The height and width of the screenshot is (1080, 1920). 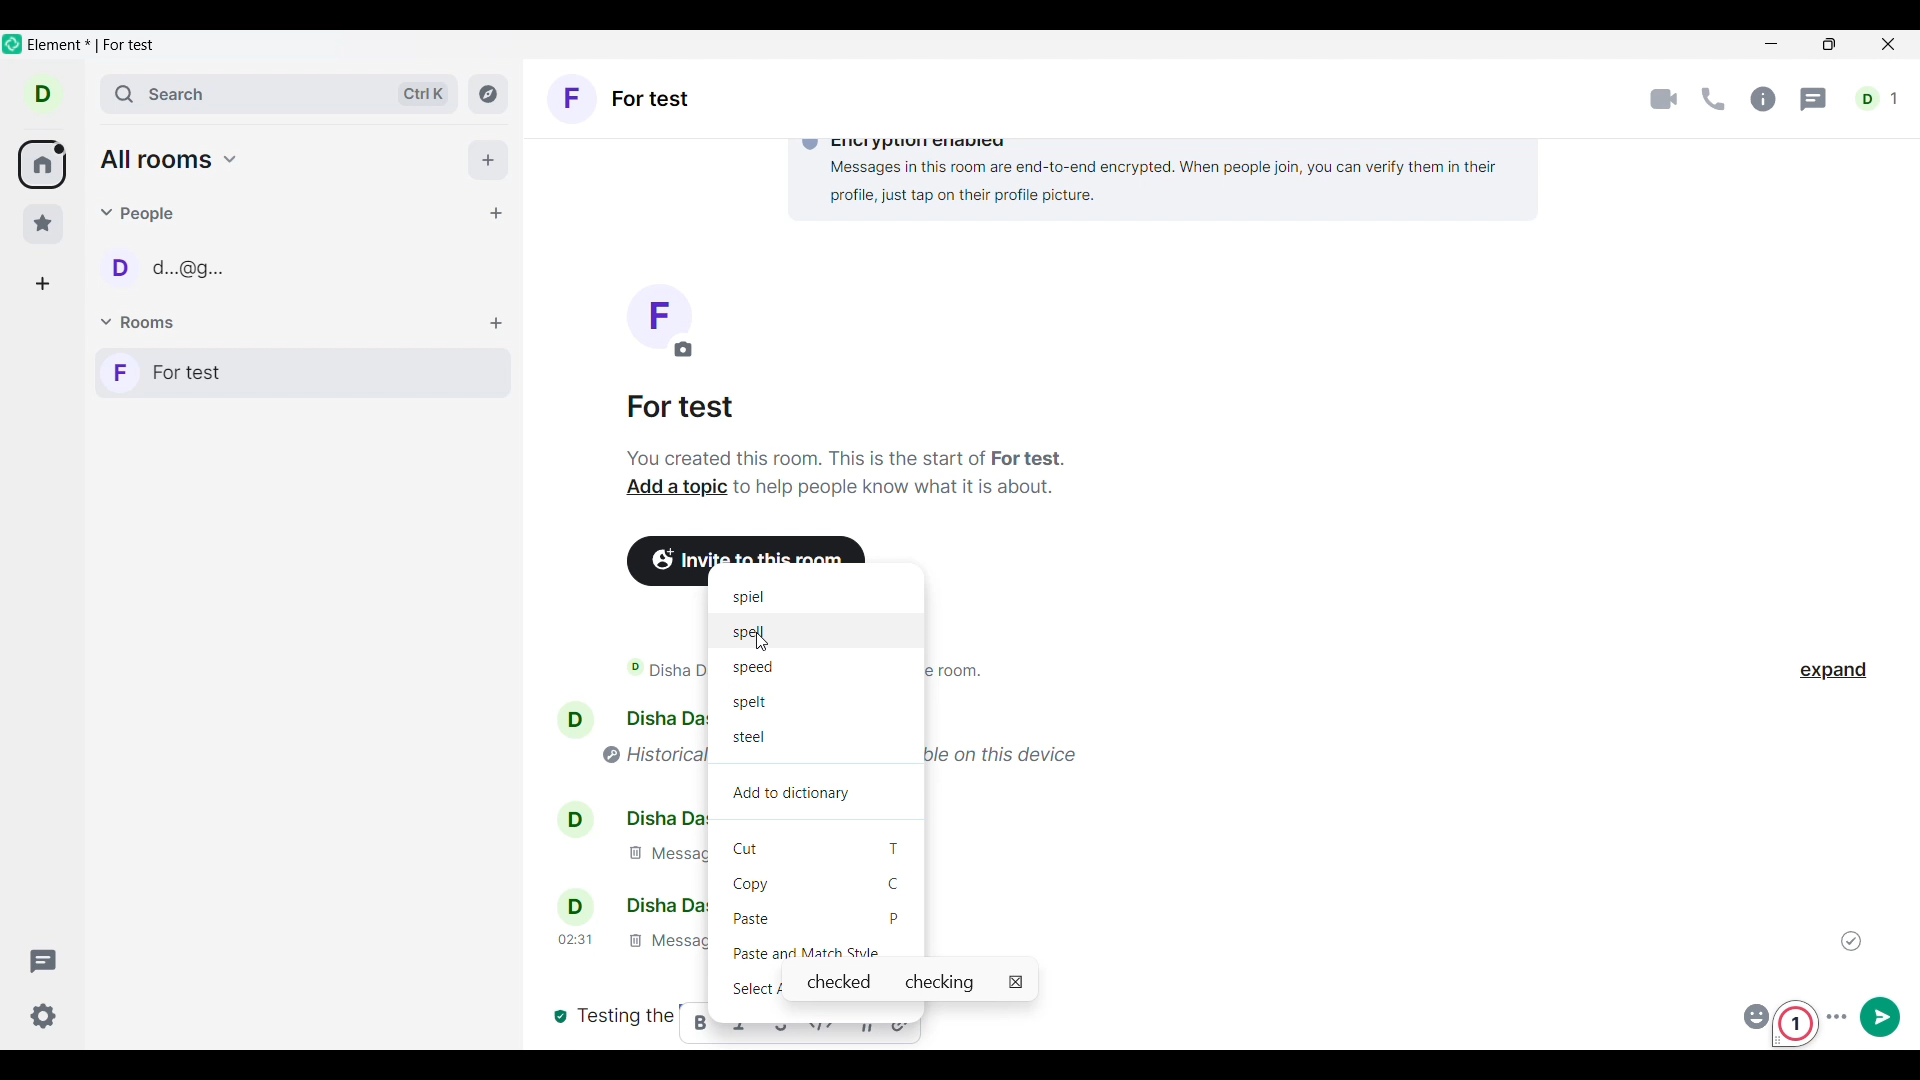 What do you see at coordinates (624, 818) in the screenshot?
I see `disha das` at bounding box center [624, 818].